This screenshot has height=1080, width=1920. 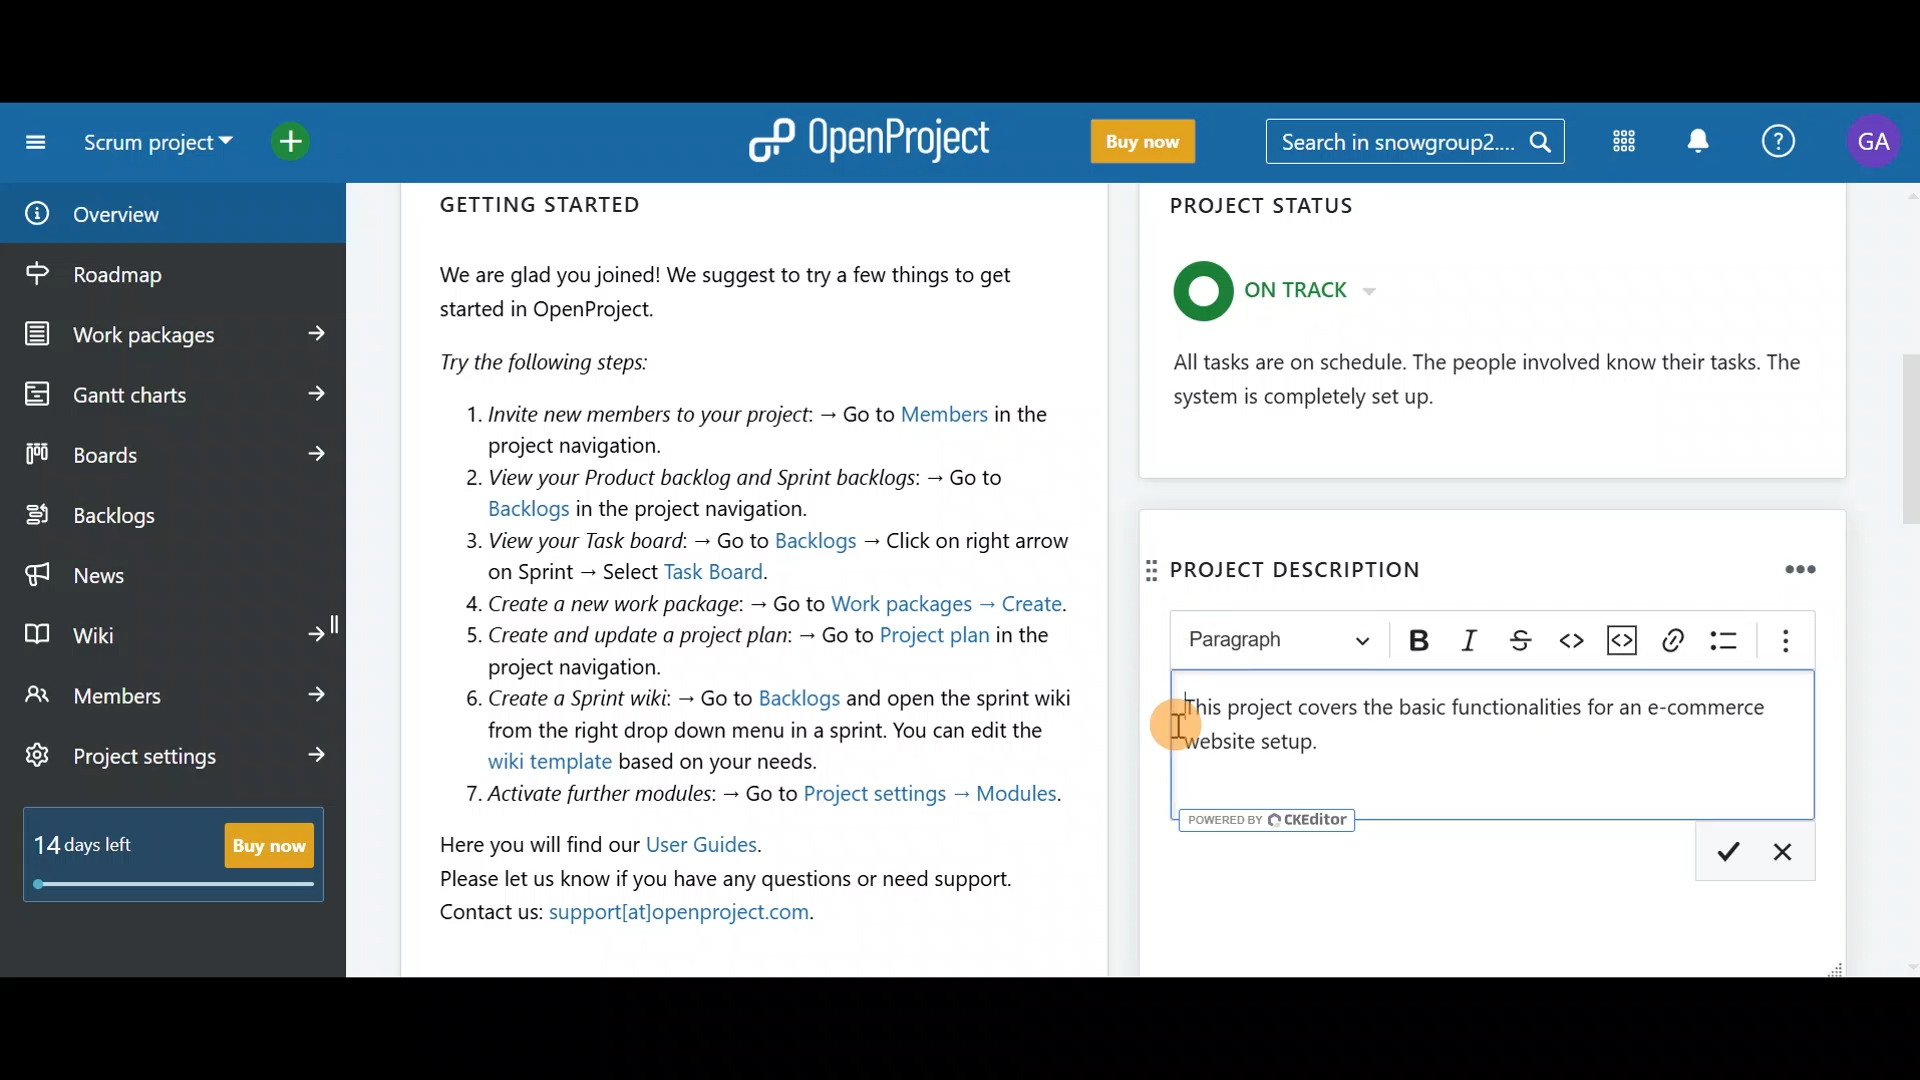 What do you see at coordinates (1907, 579) in the screenshot?
I see `scroll bar` at bounding box center [1907, 579].